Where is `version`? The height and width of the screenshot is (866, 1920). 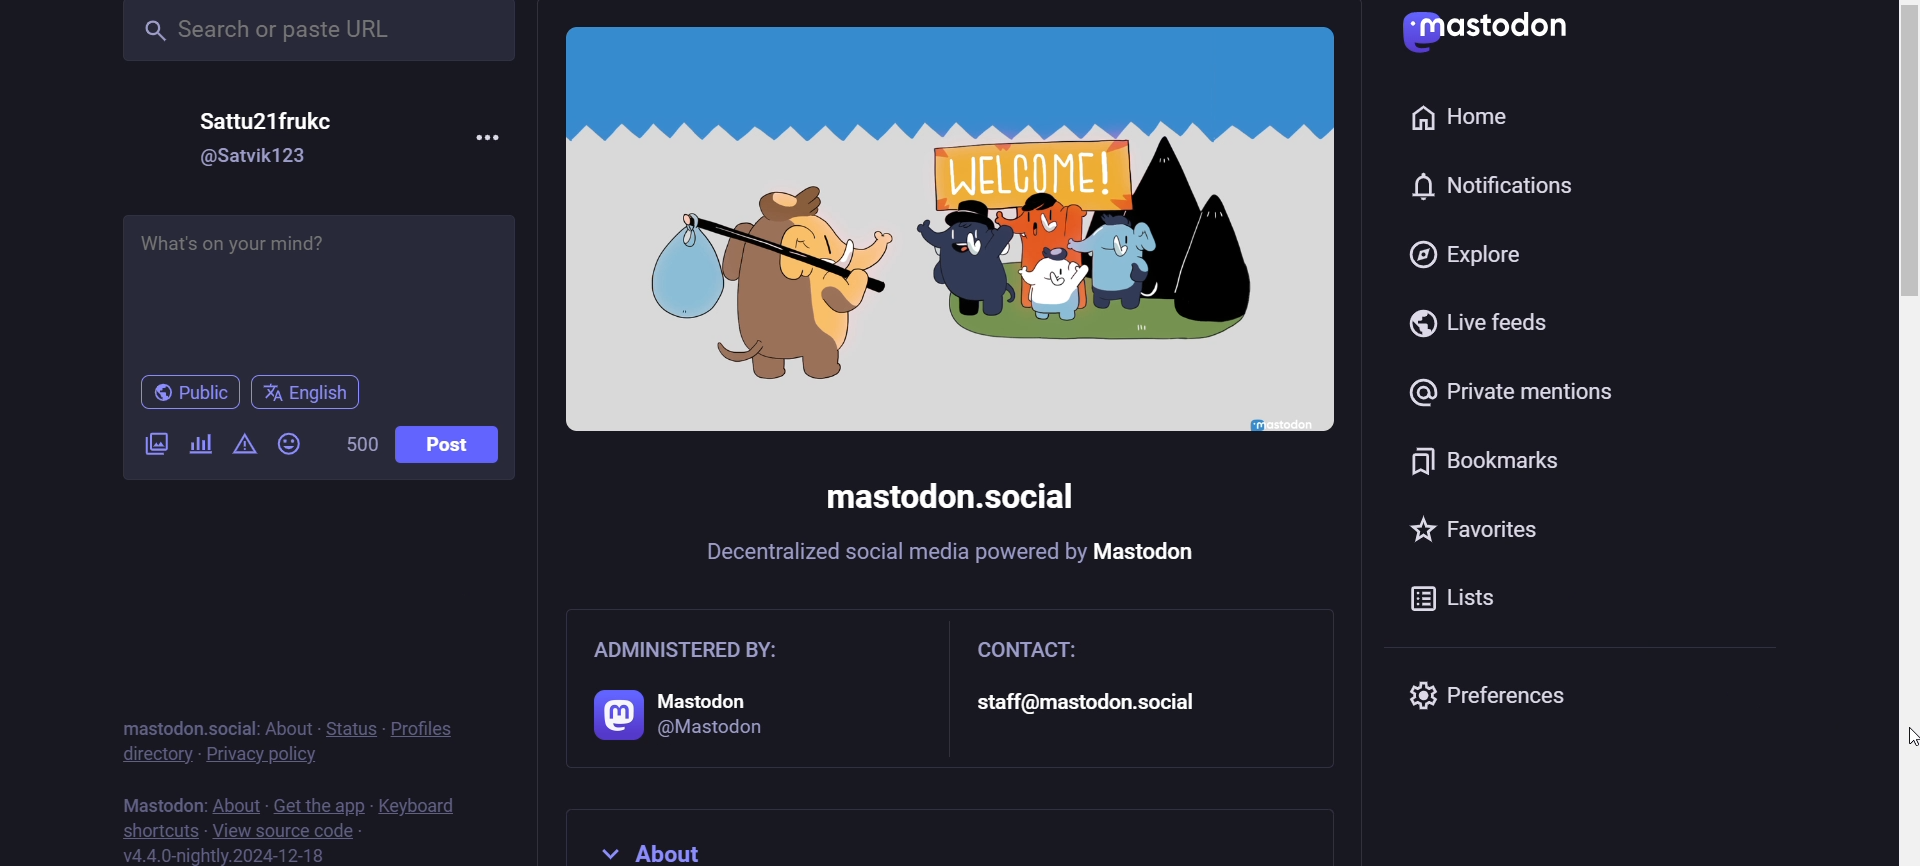
version is located at coordinates (228, 855).